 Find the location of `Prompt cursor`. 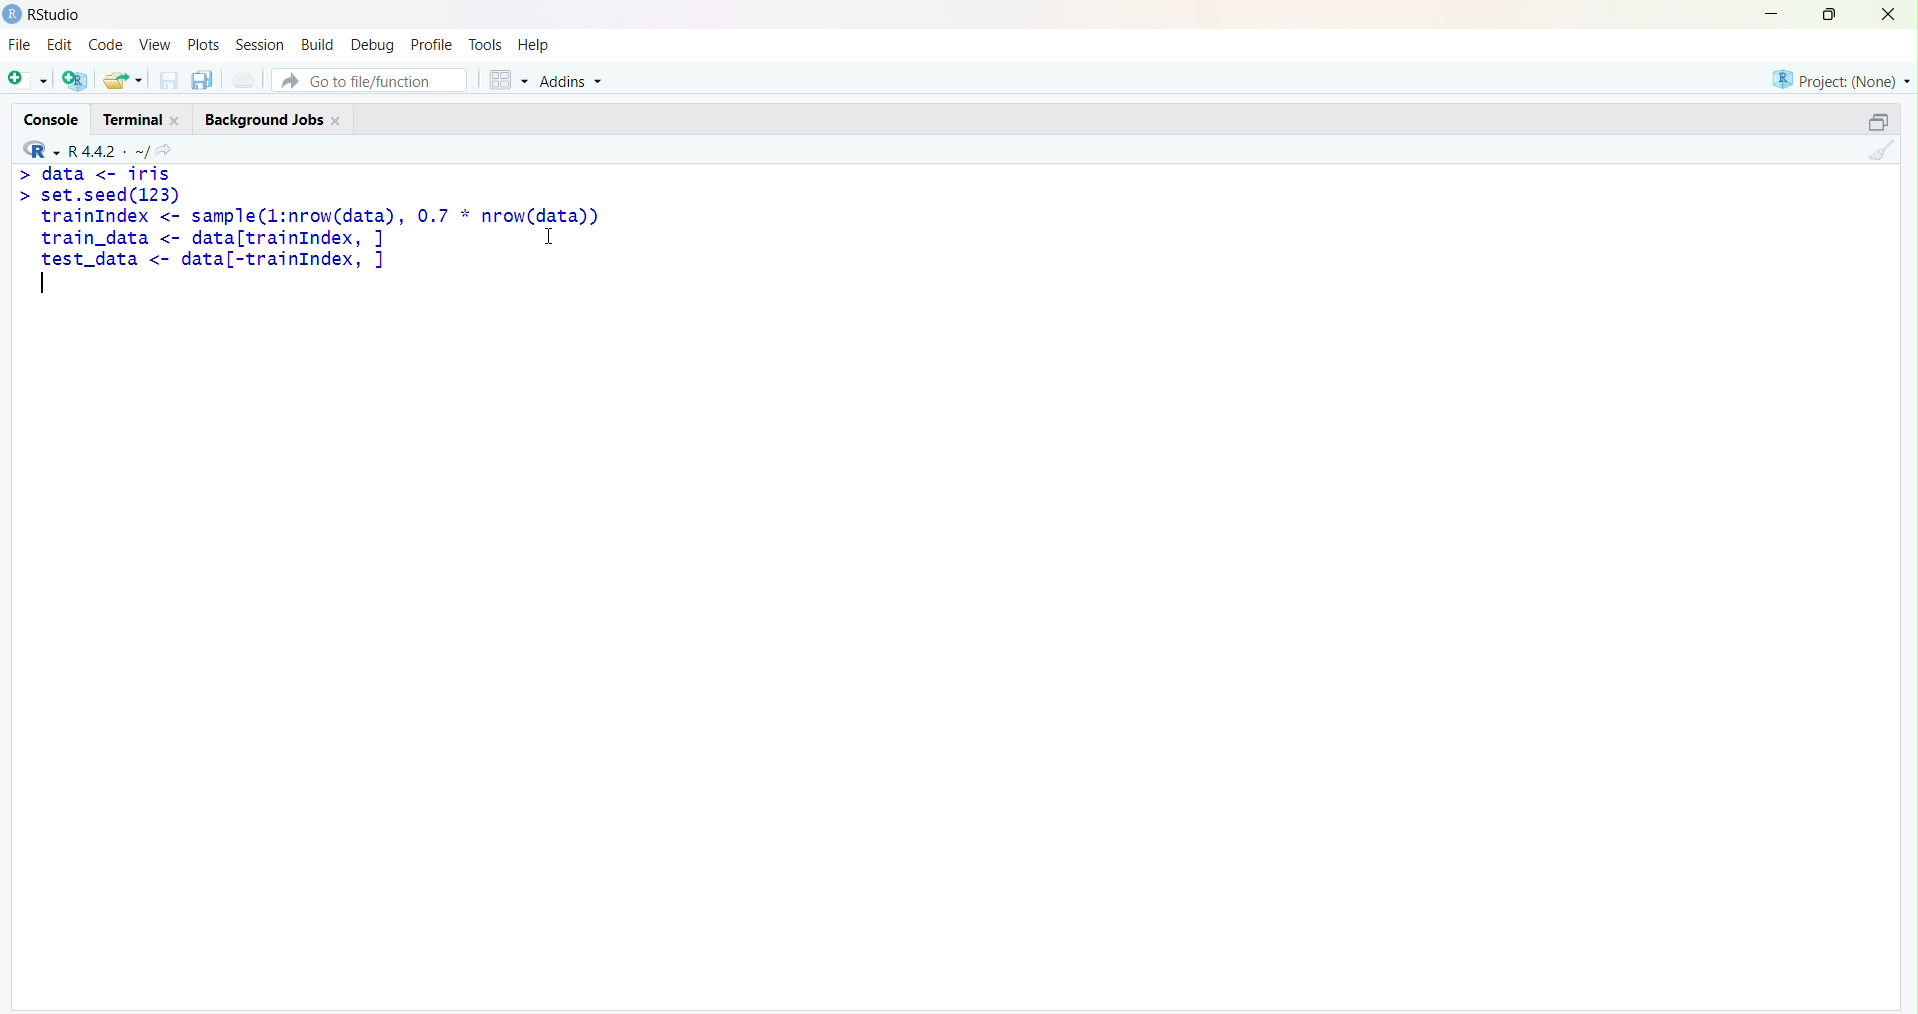

Prompt cursor is located at coordinates (23, 174).